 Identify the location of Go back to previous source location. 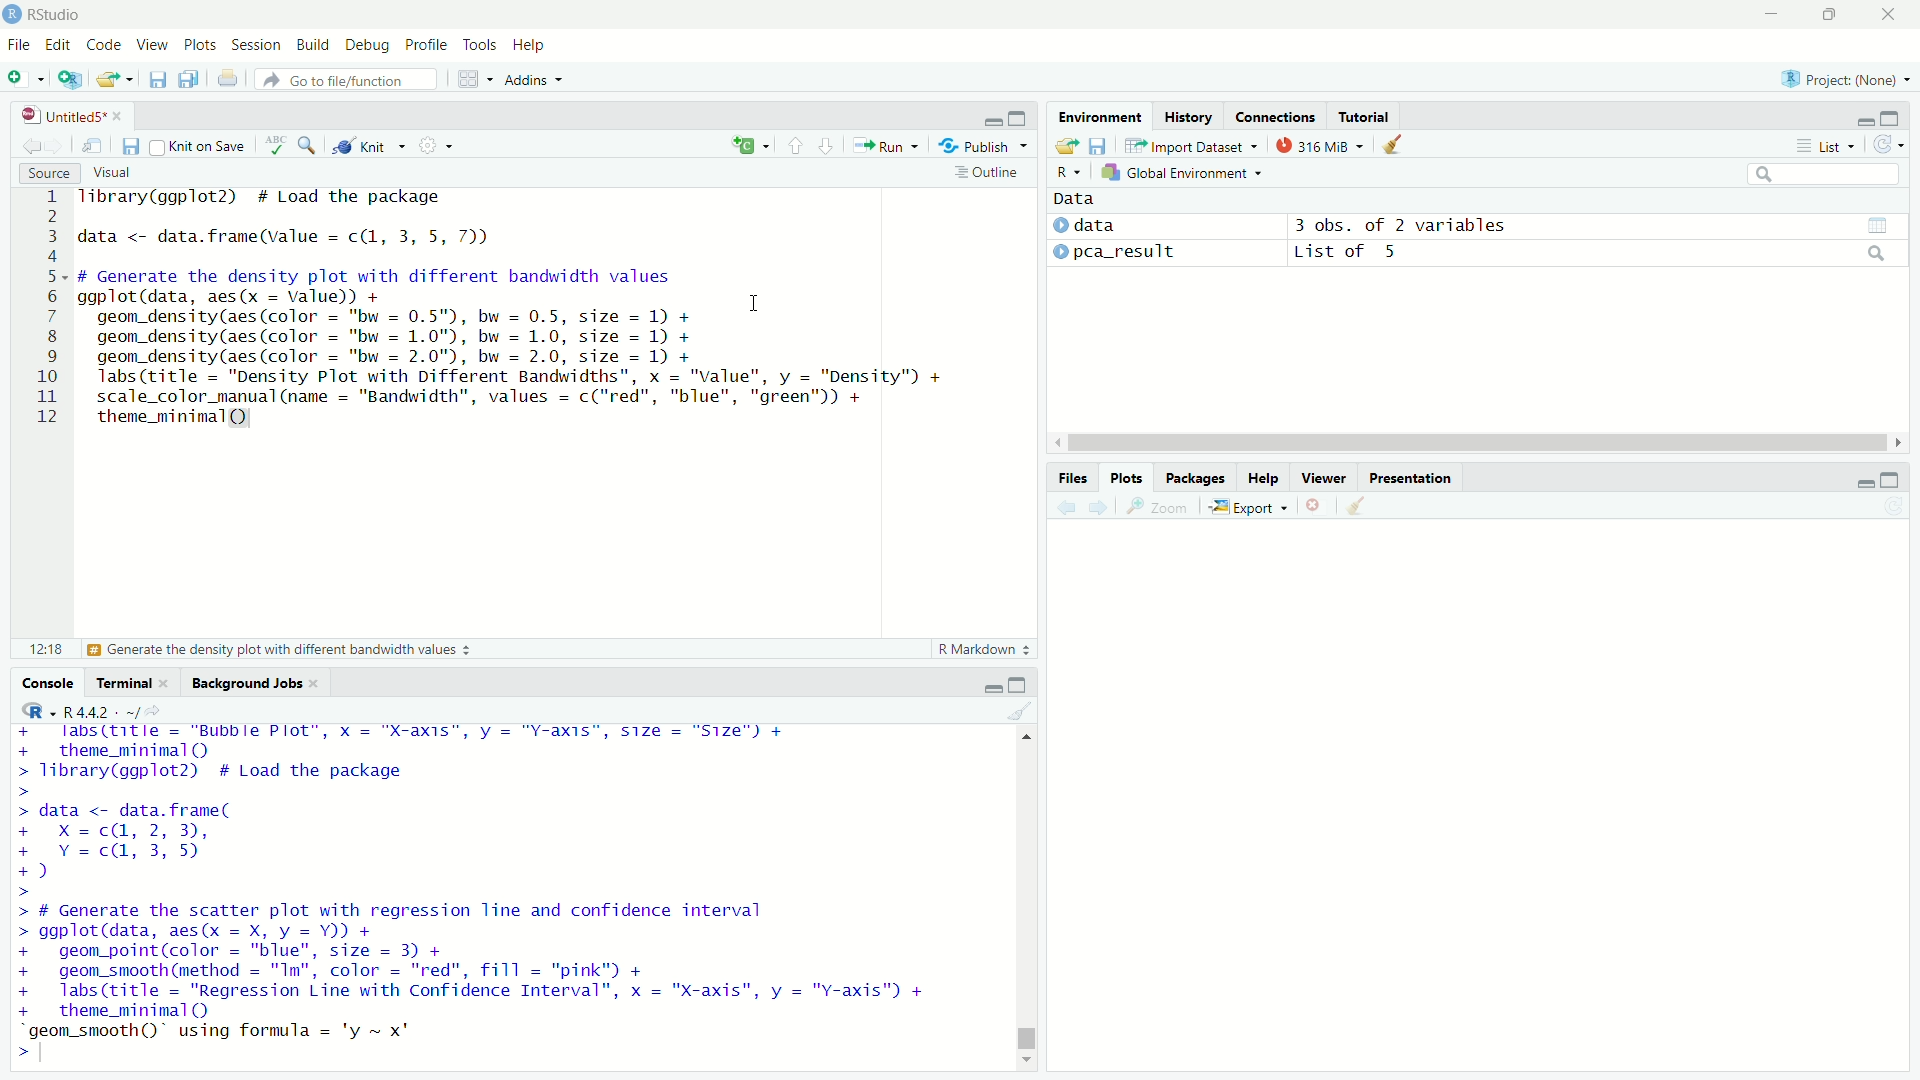
(28, 144).